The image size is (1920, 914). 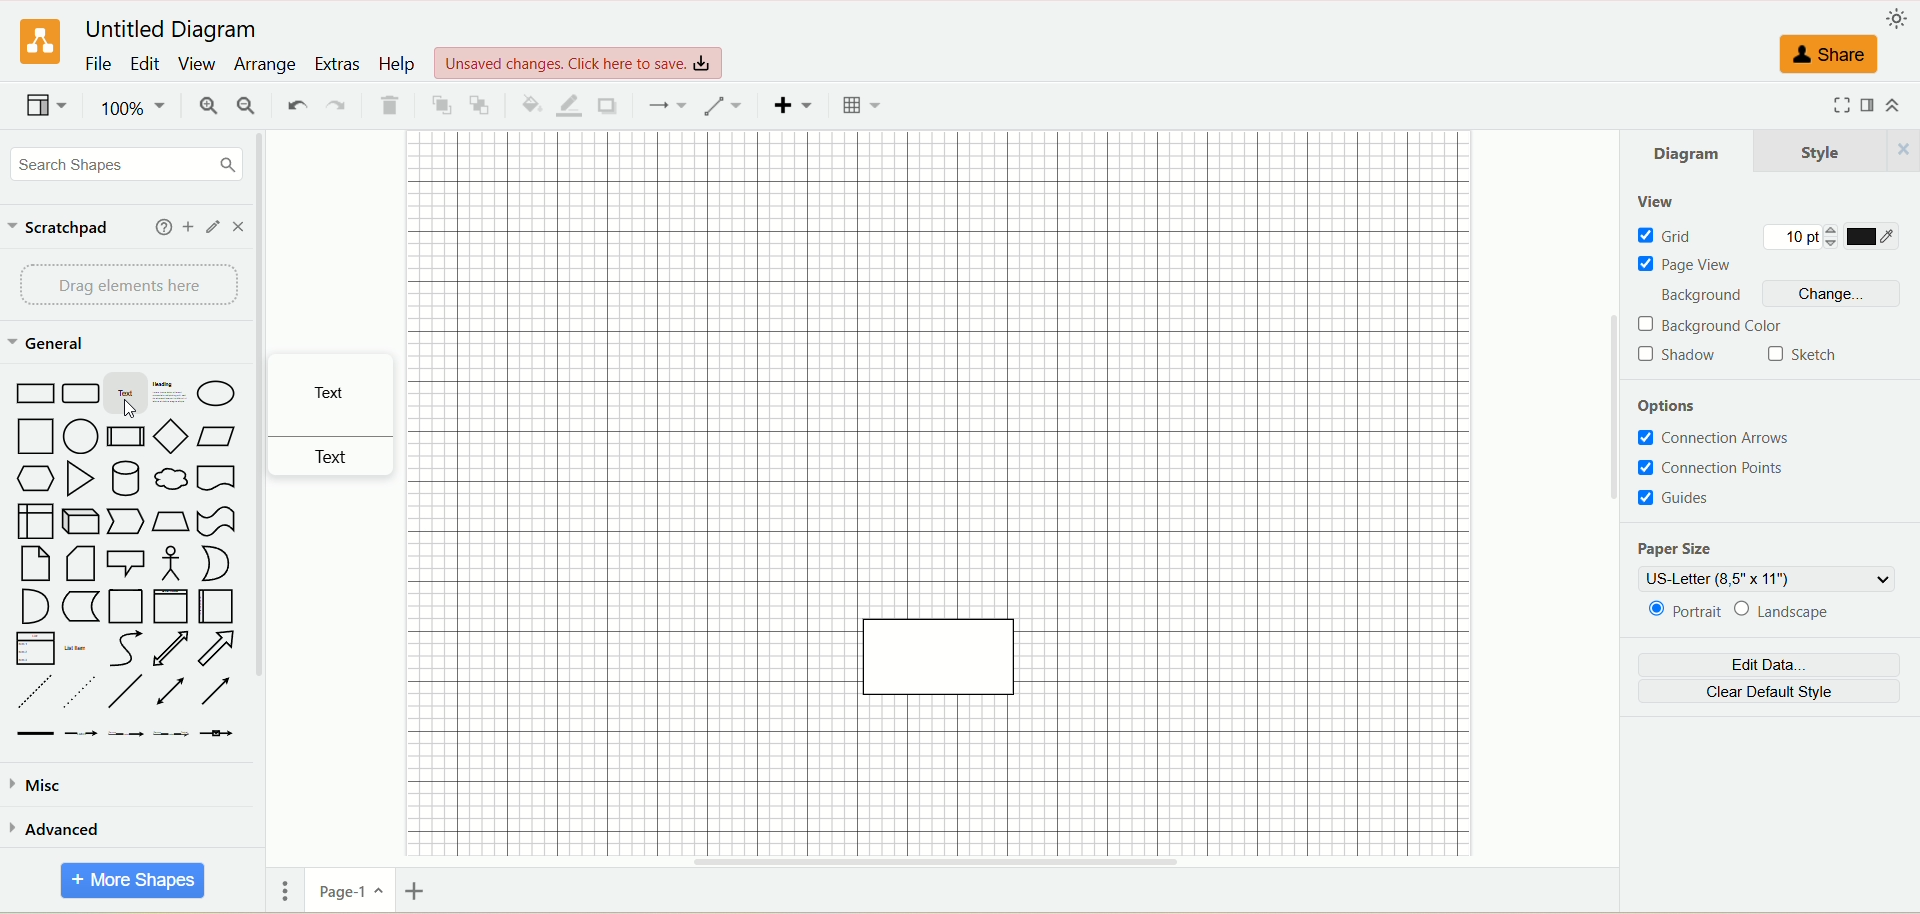 What do you see at coordinates (126, 650) in the screenshot?
I see `curve arrow` at bounding box center [126, 650].